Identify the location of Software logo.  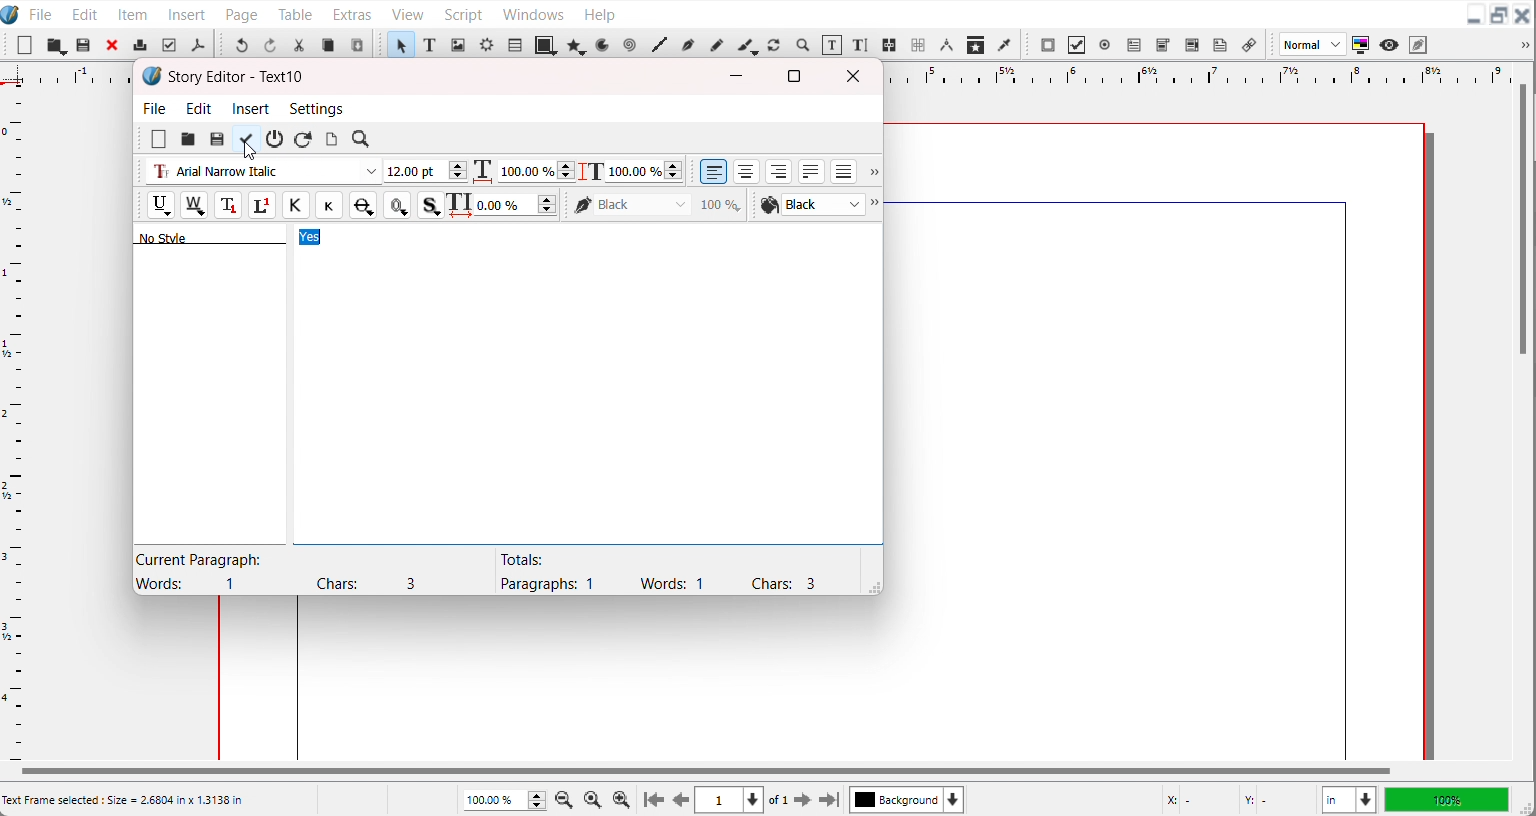
(152, 76).